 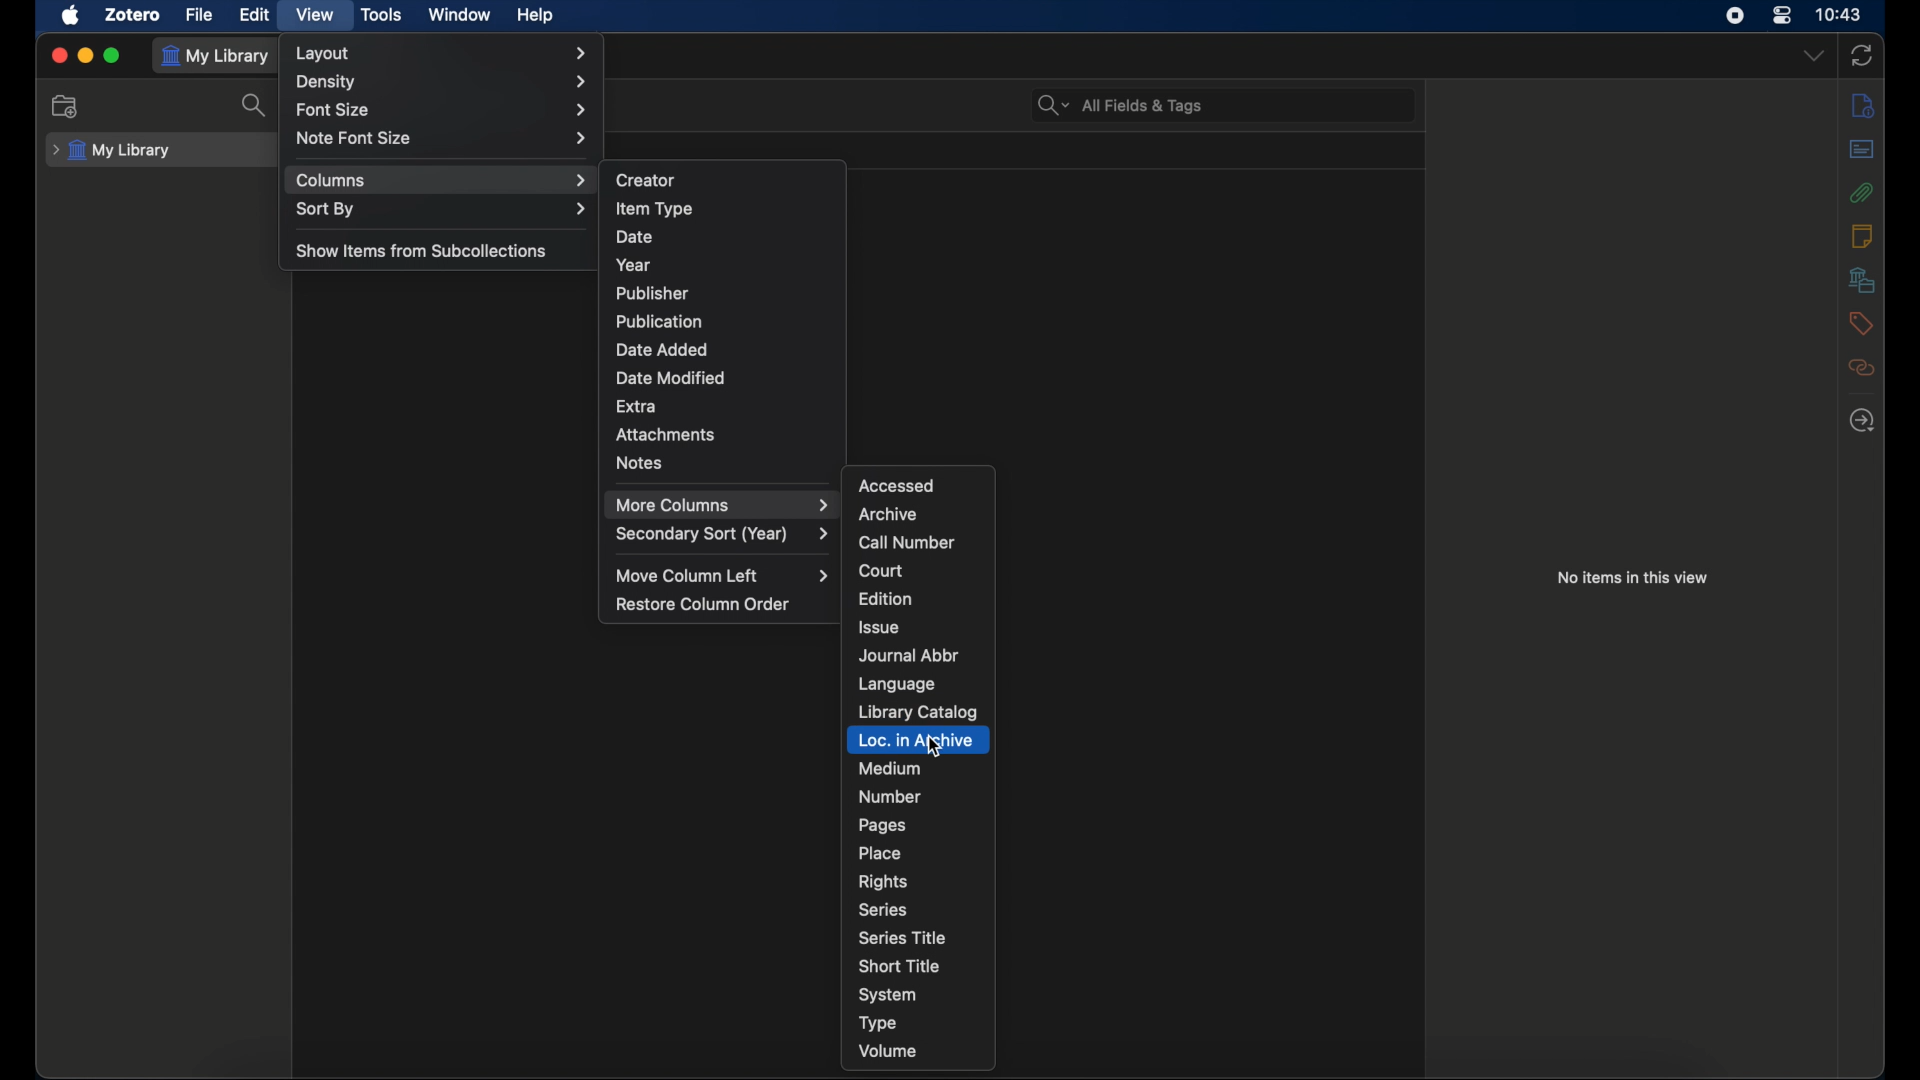 What do you see at coordinates (66, 105) in the screenshot?
I see `new collections` at bounding box center [66, 105].